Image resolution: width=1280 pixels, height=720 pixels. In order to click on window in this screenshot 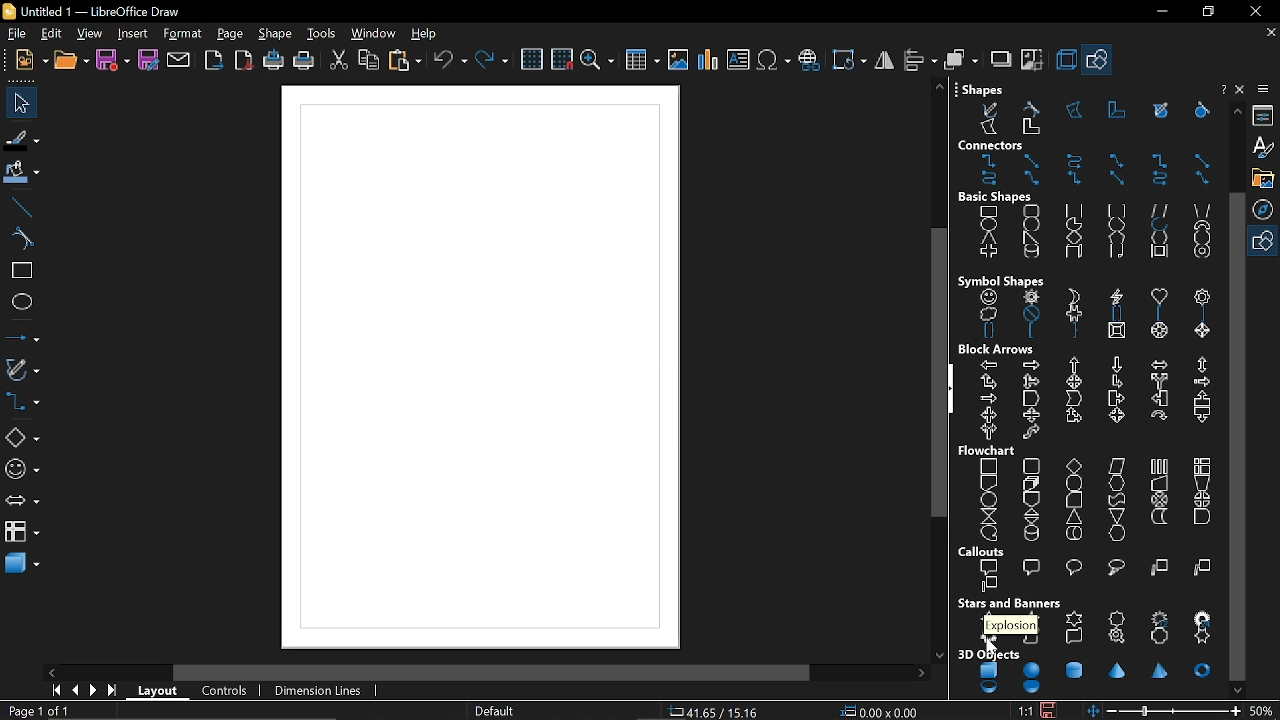, I will do `click(374, 34)`.